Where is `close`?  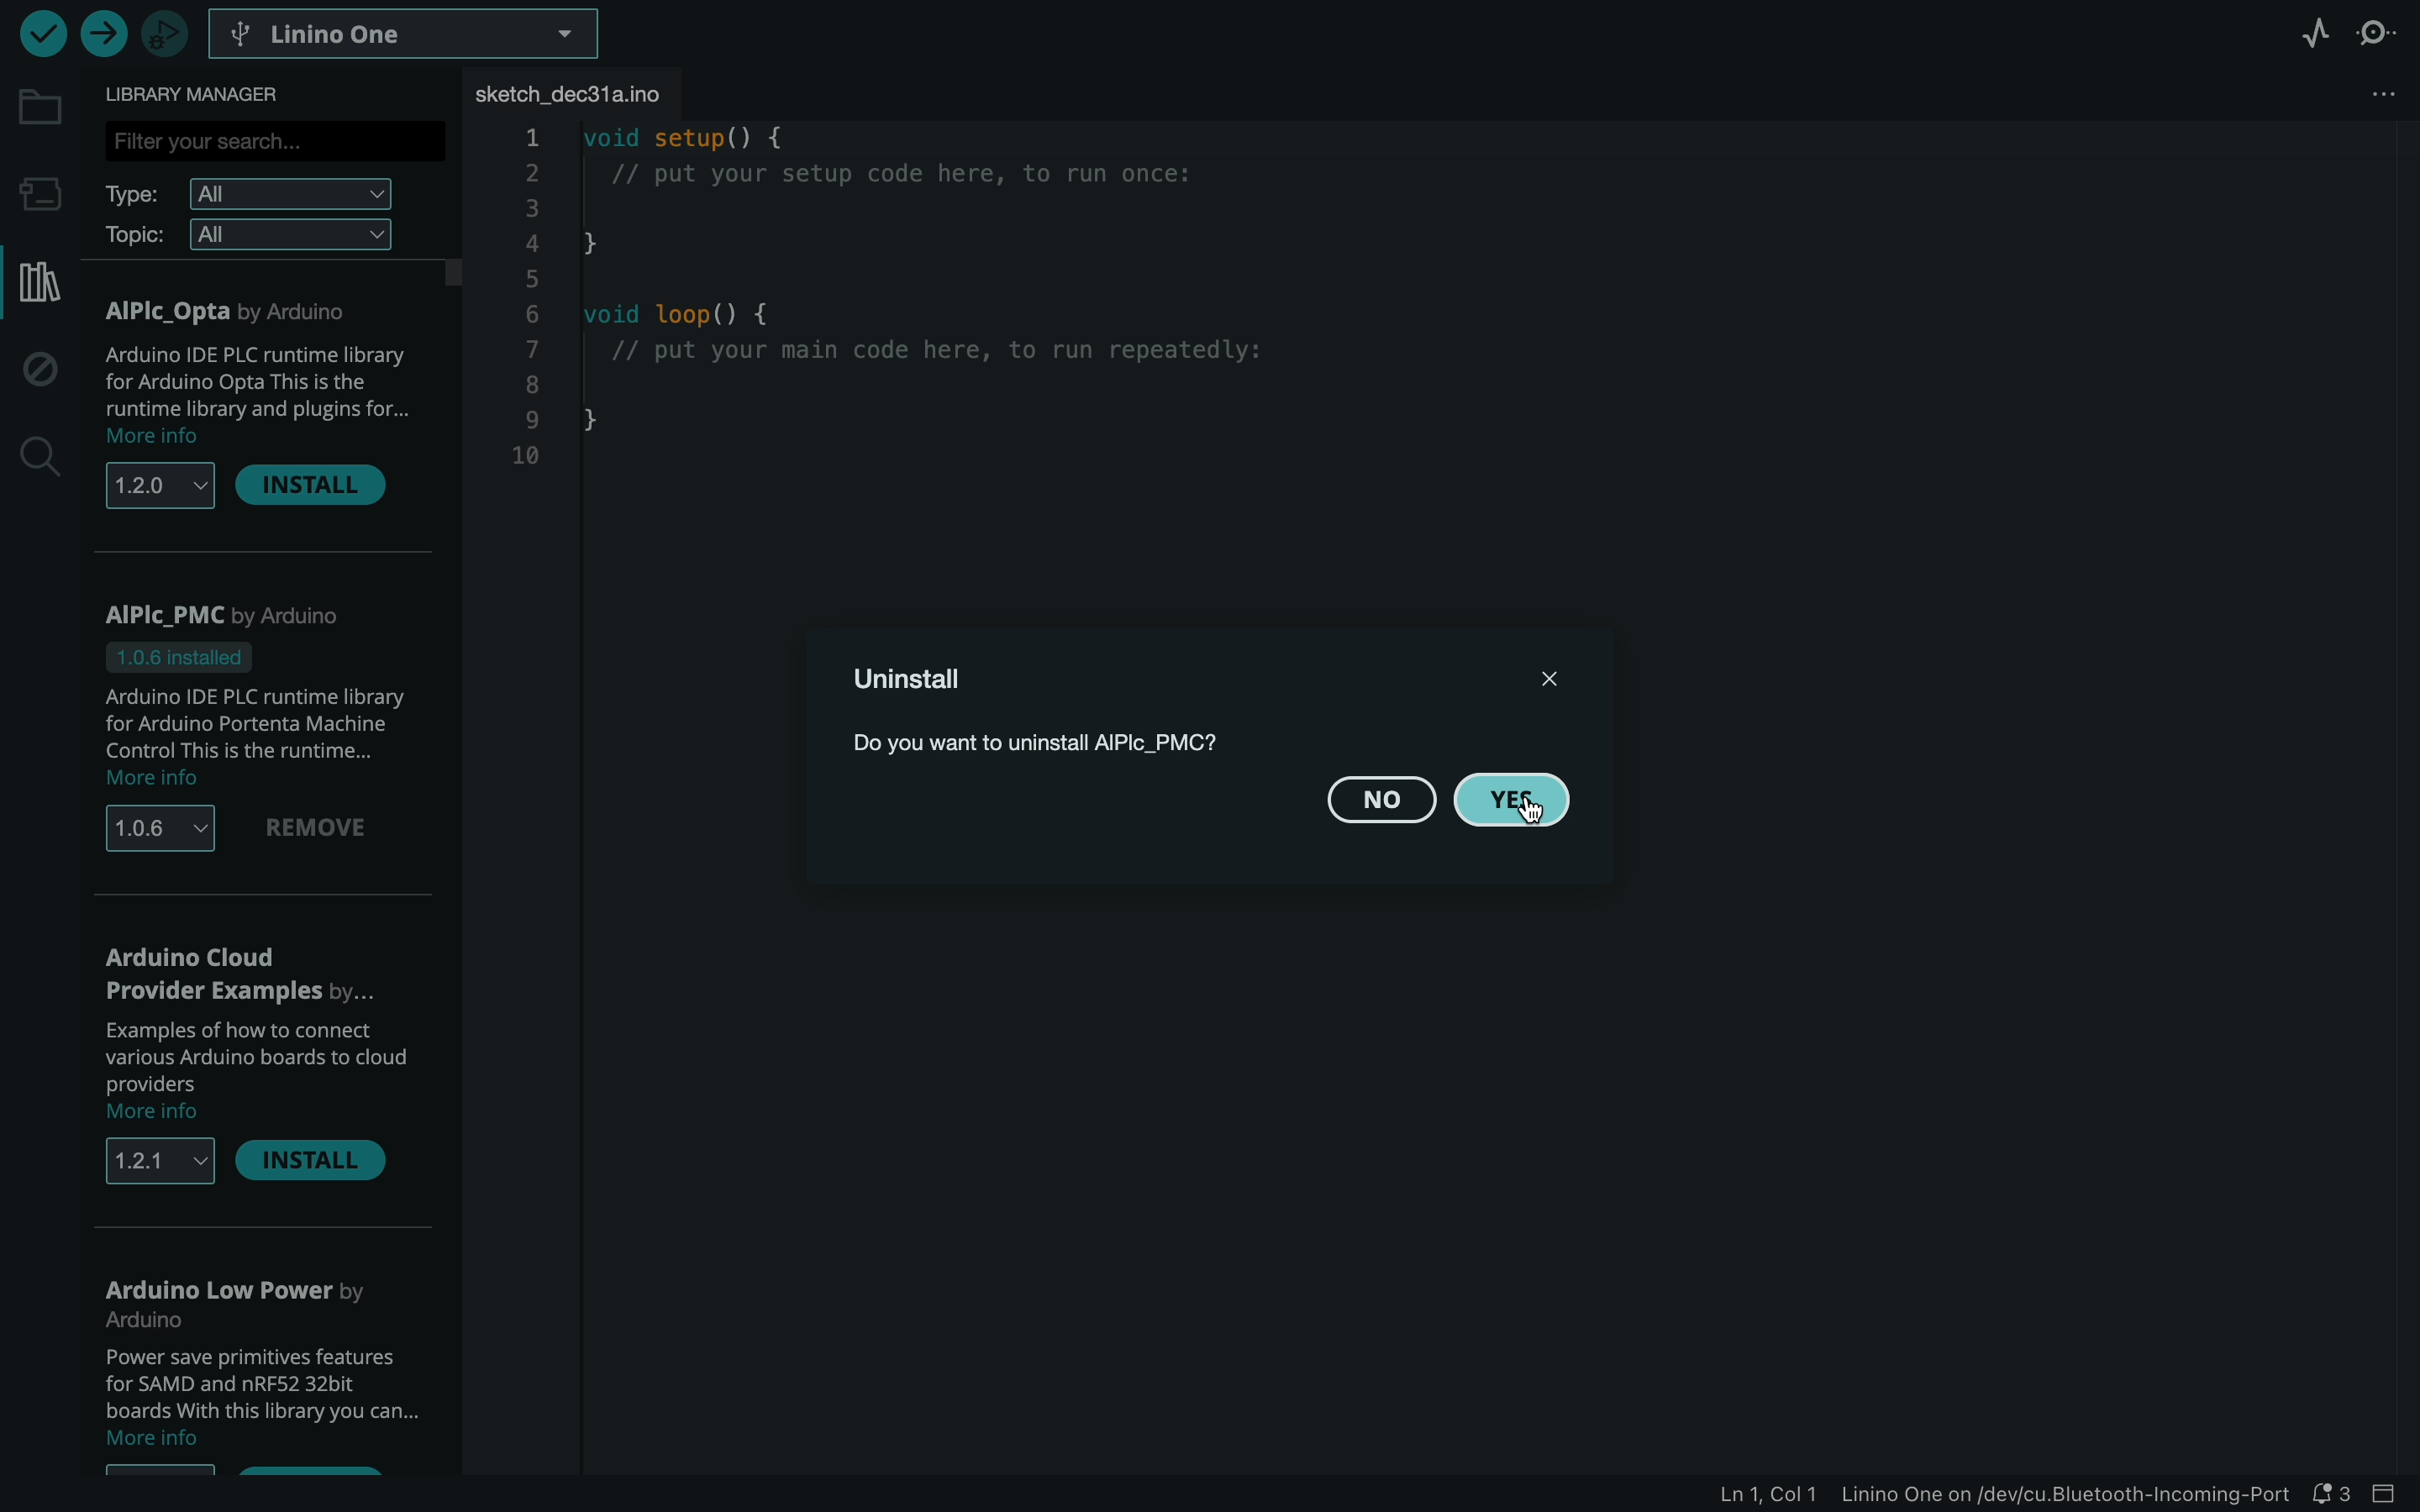
close is located at coordinates (1551, 676).